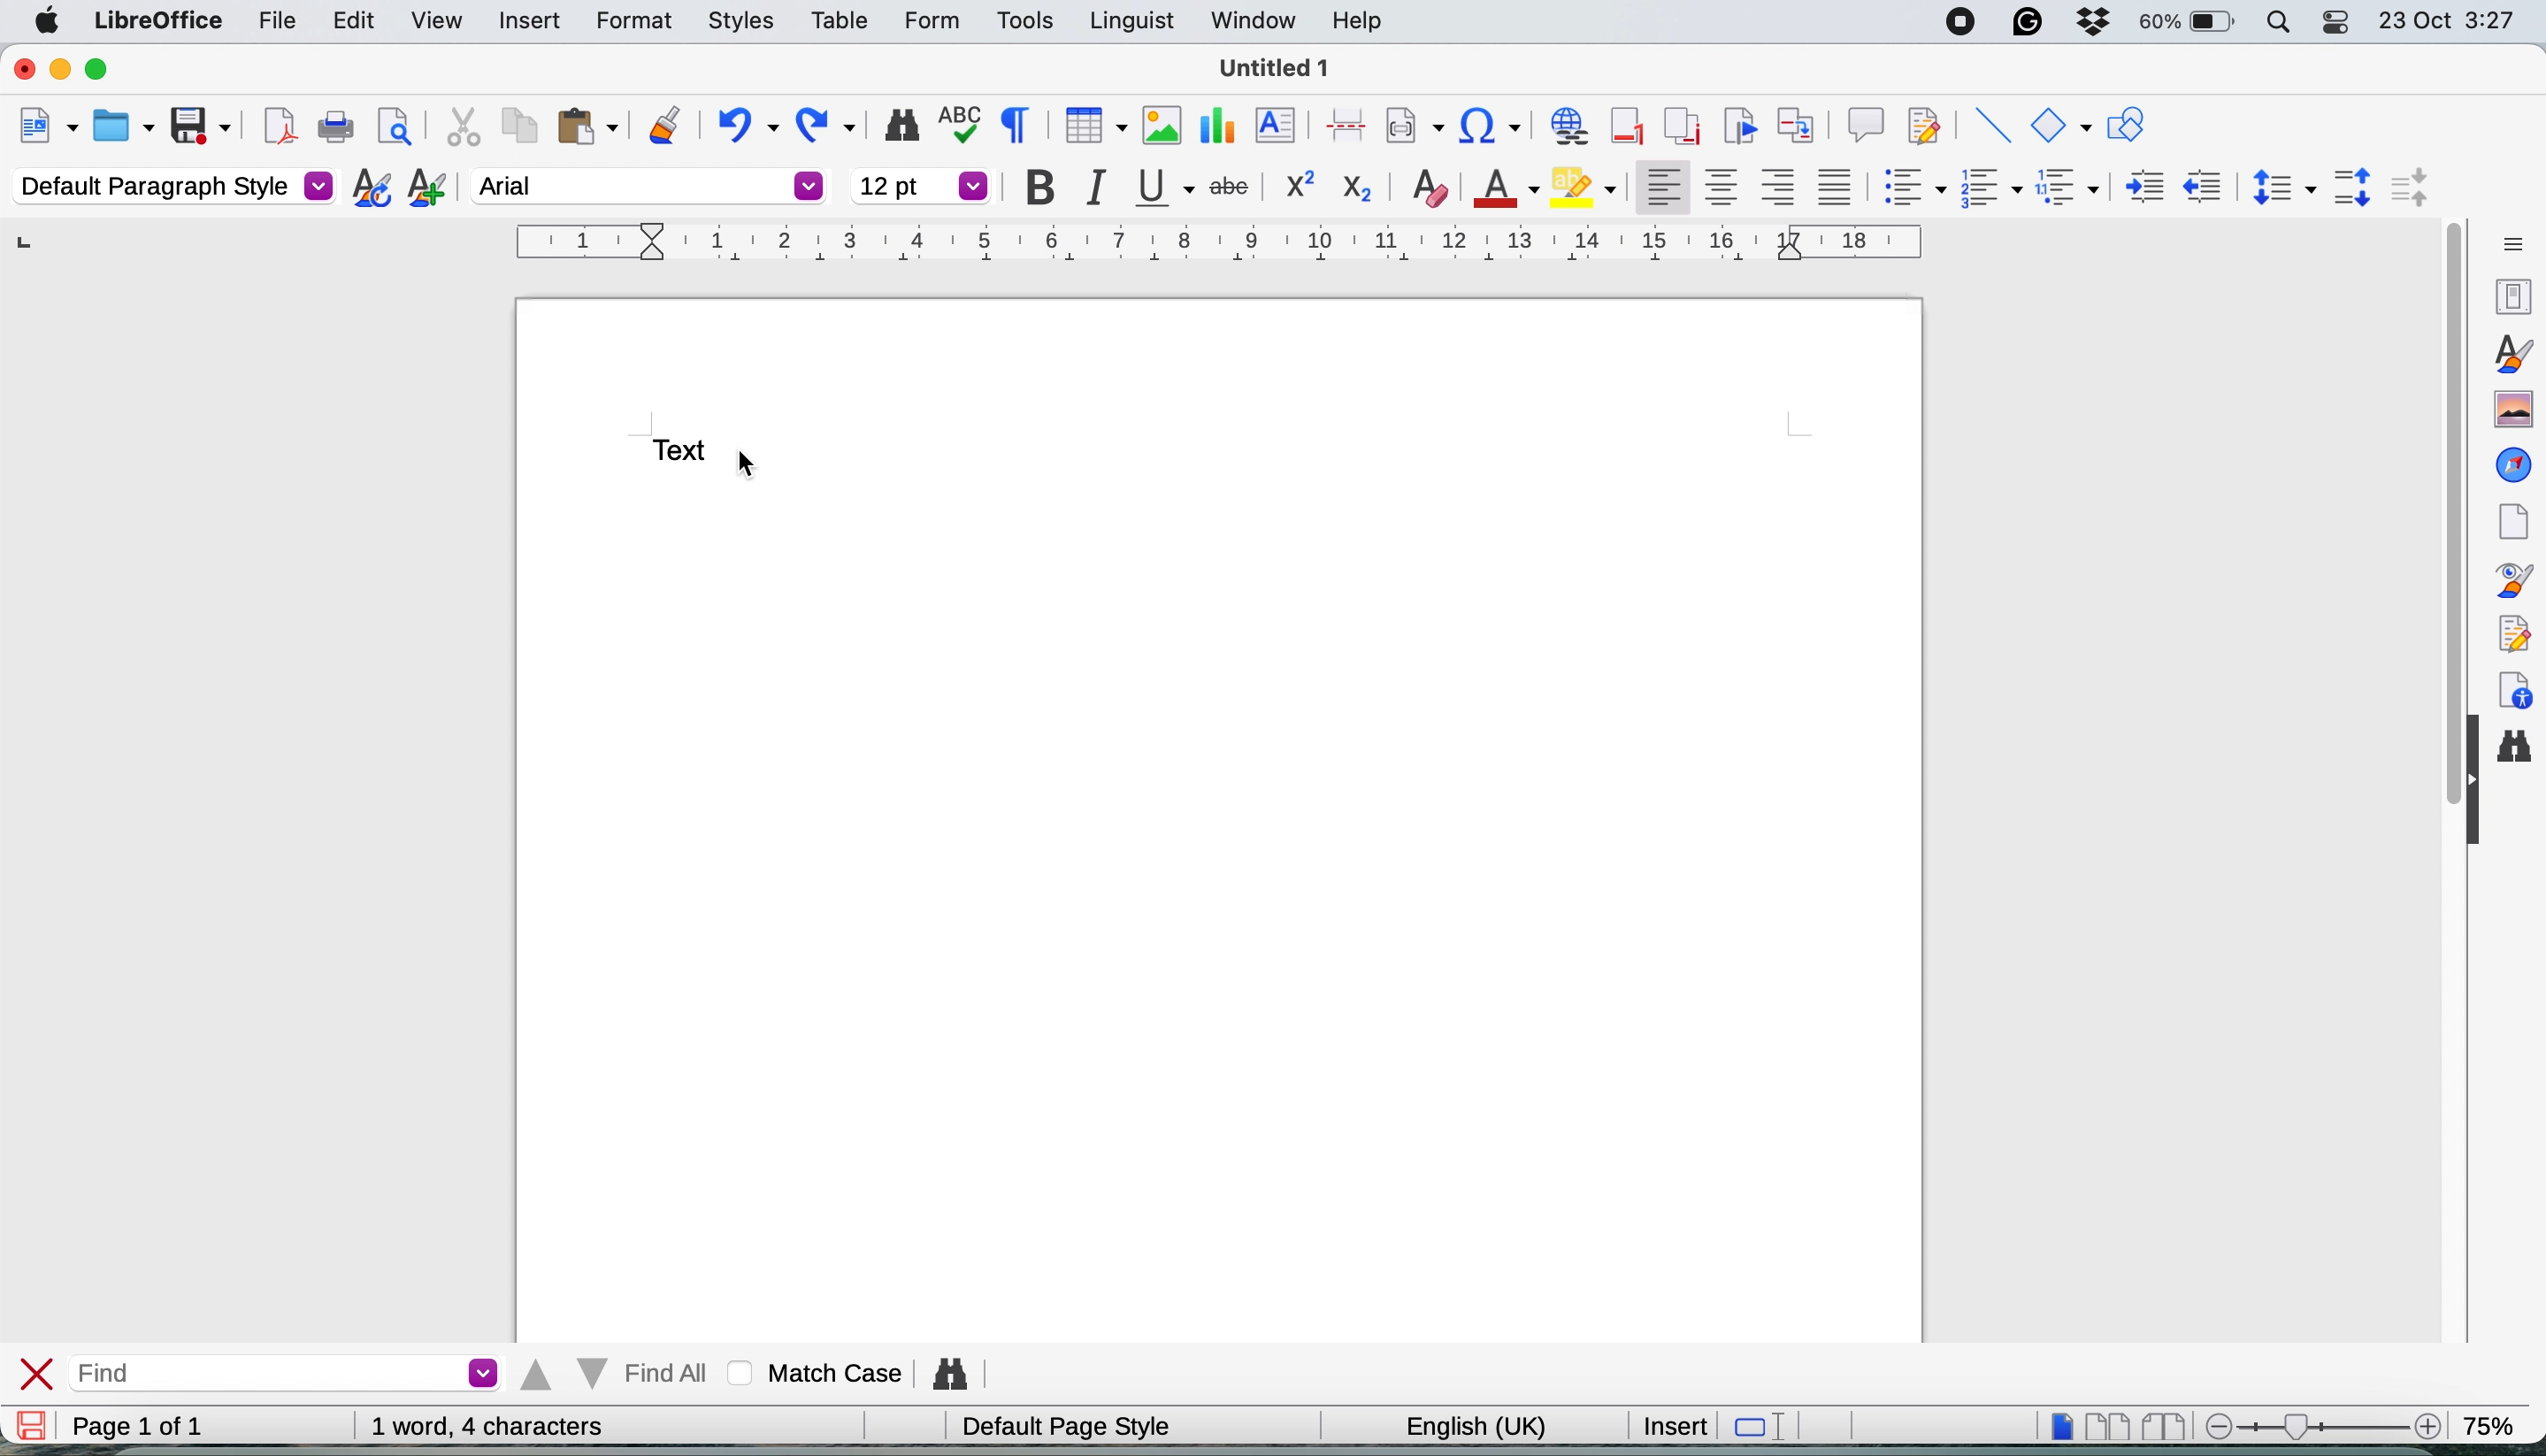 Image resolution: width=2546 pixels, height=1456 pixels. What do you see at coordinates (2450, 22) in the screenshot?
I see `date and time` at bounding box center [2450, 22].